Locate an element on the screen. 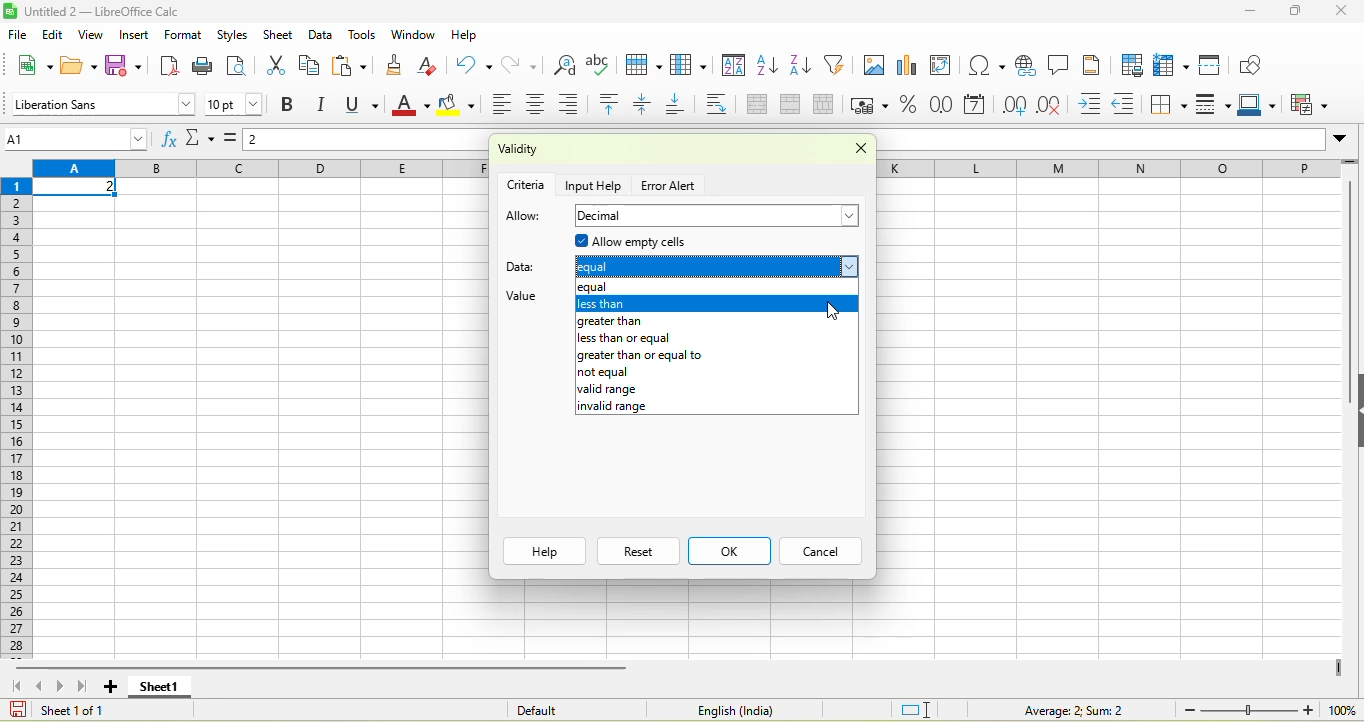 This screenshot has height=722, width=1364. comment is located at coordinates (1059, 65).